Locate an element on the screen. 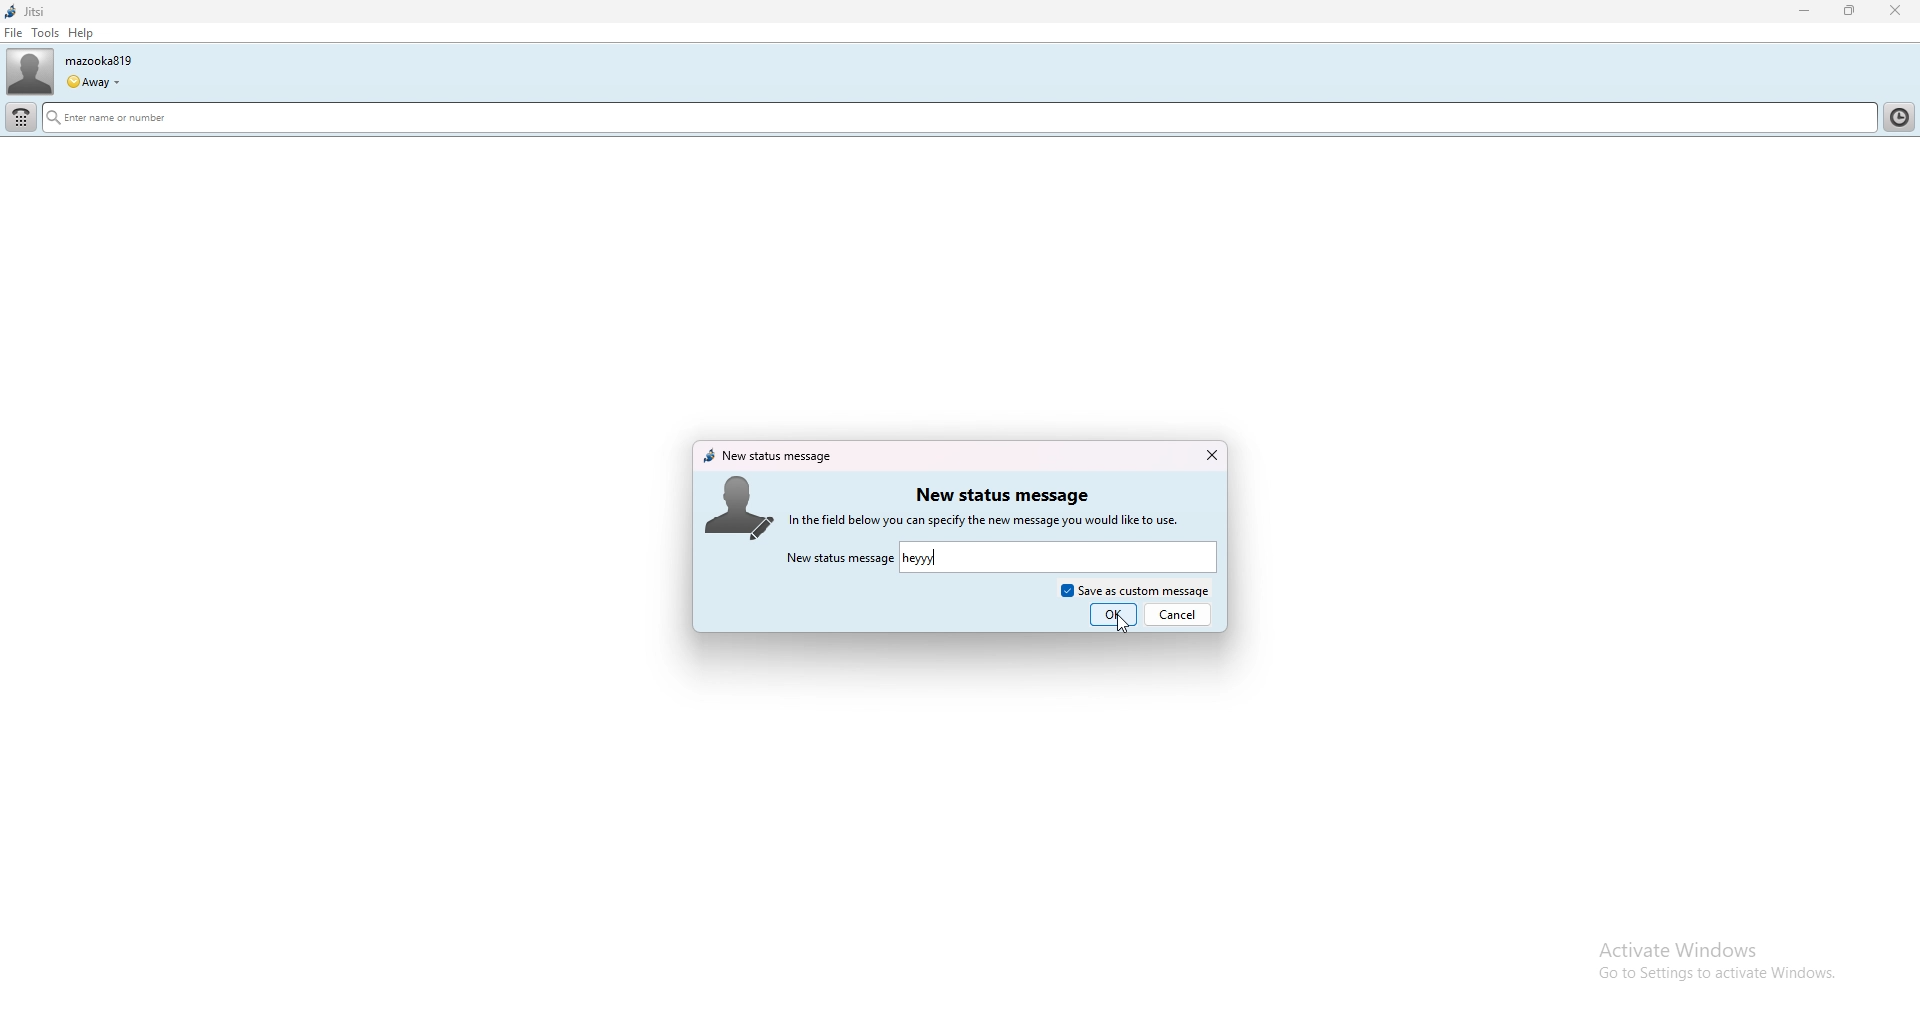  contact list is located at coordinates (1903, 115).